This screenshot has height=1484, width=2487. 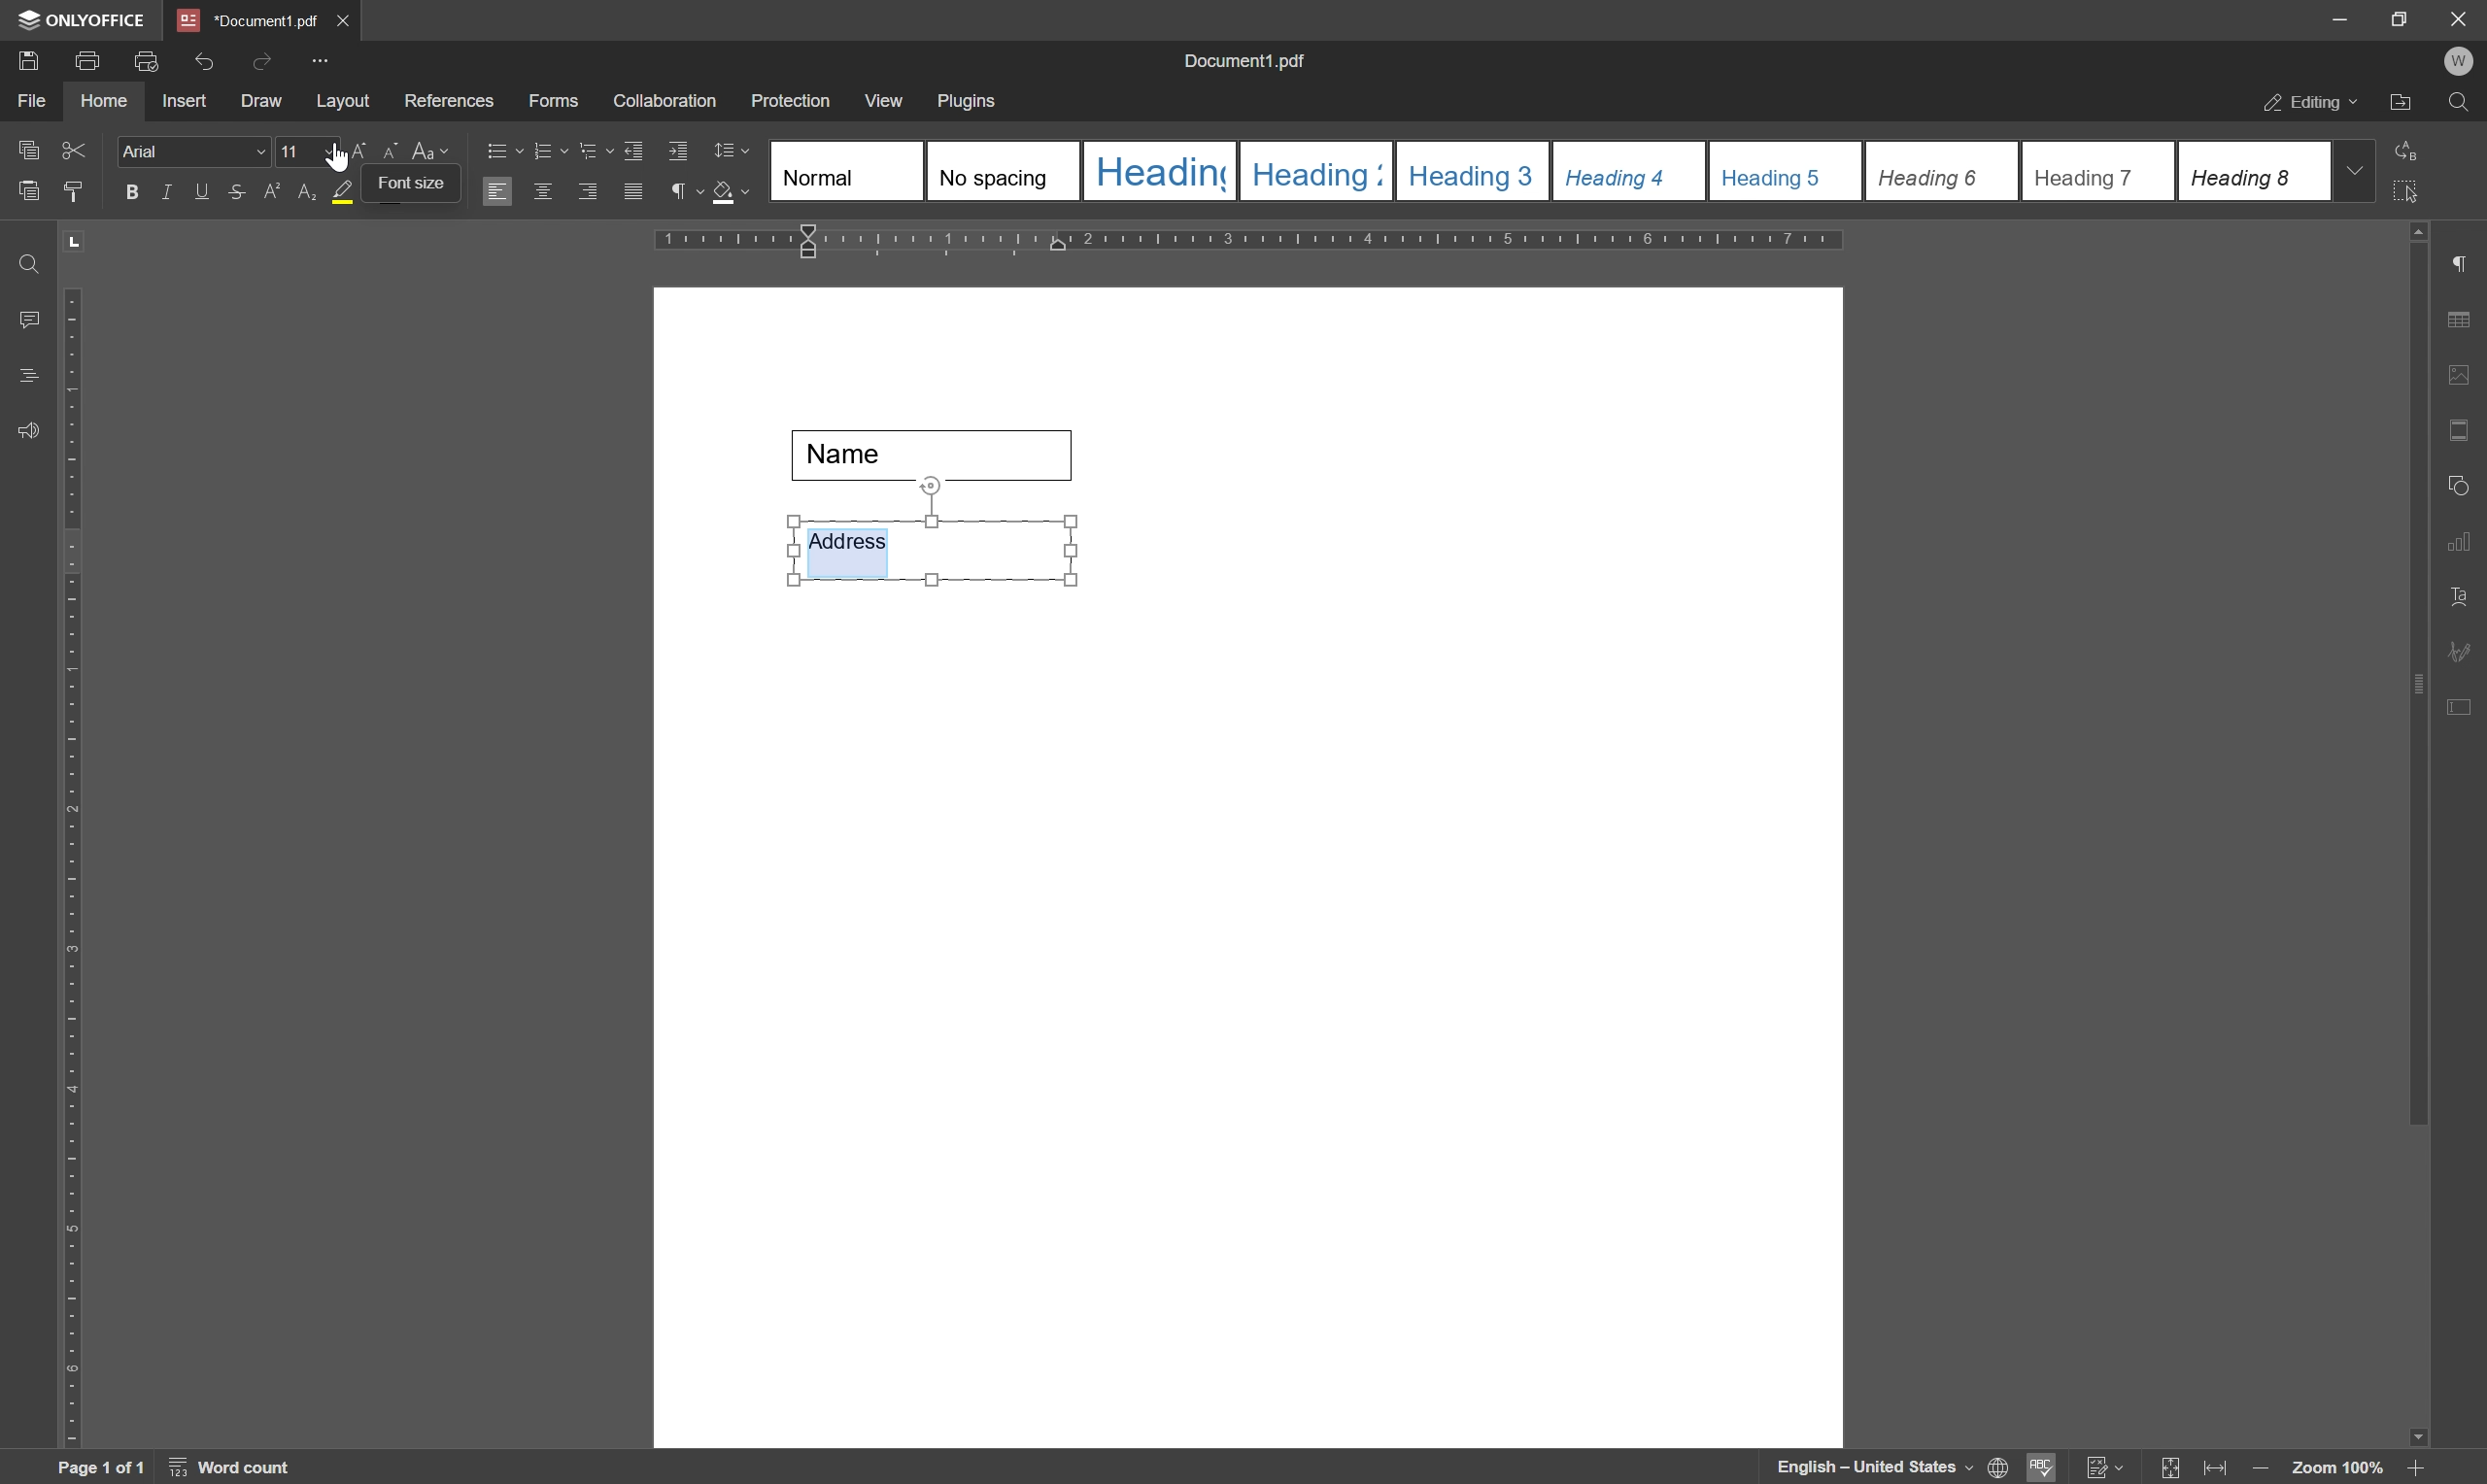 What do you see at coordinates (2420, 672) in the screenshot?
I see `scroll bar` at bounding box center [2420, 672].